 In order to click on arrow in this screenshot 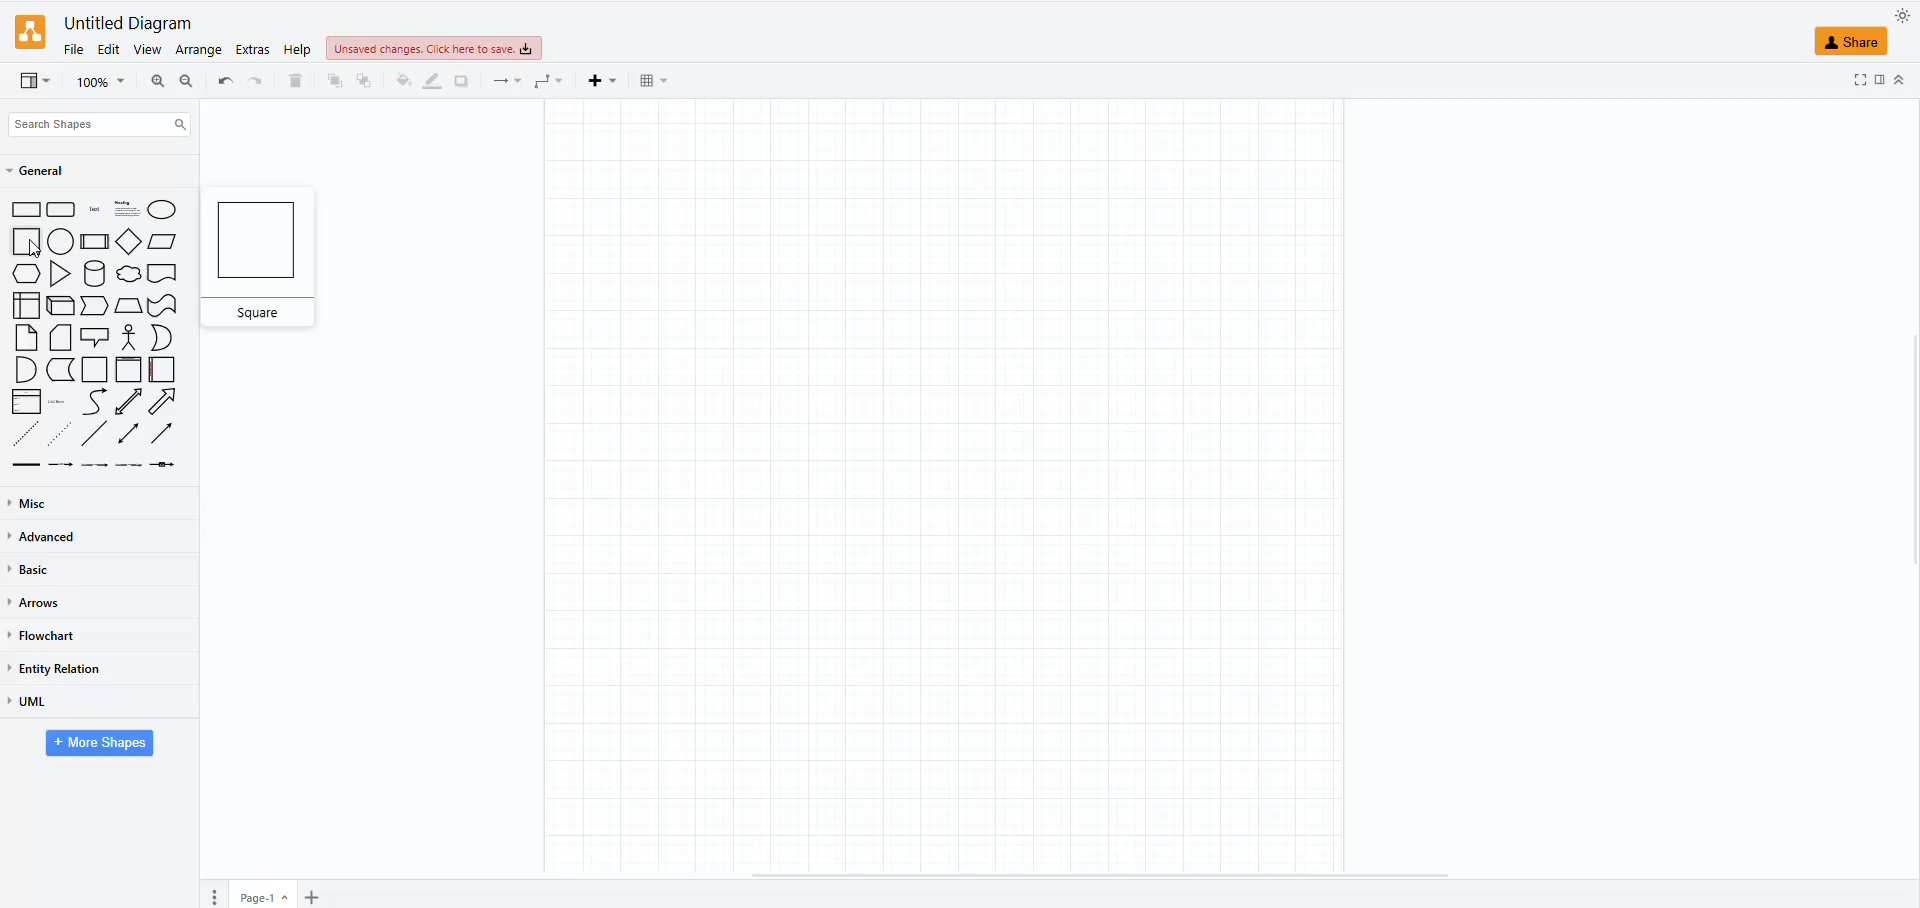, I will do `click(167, 402)`.